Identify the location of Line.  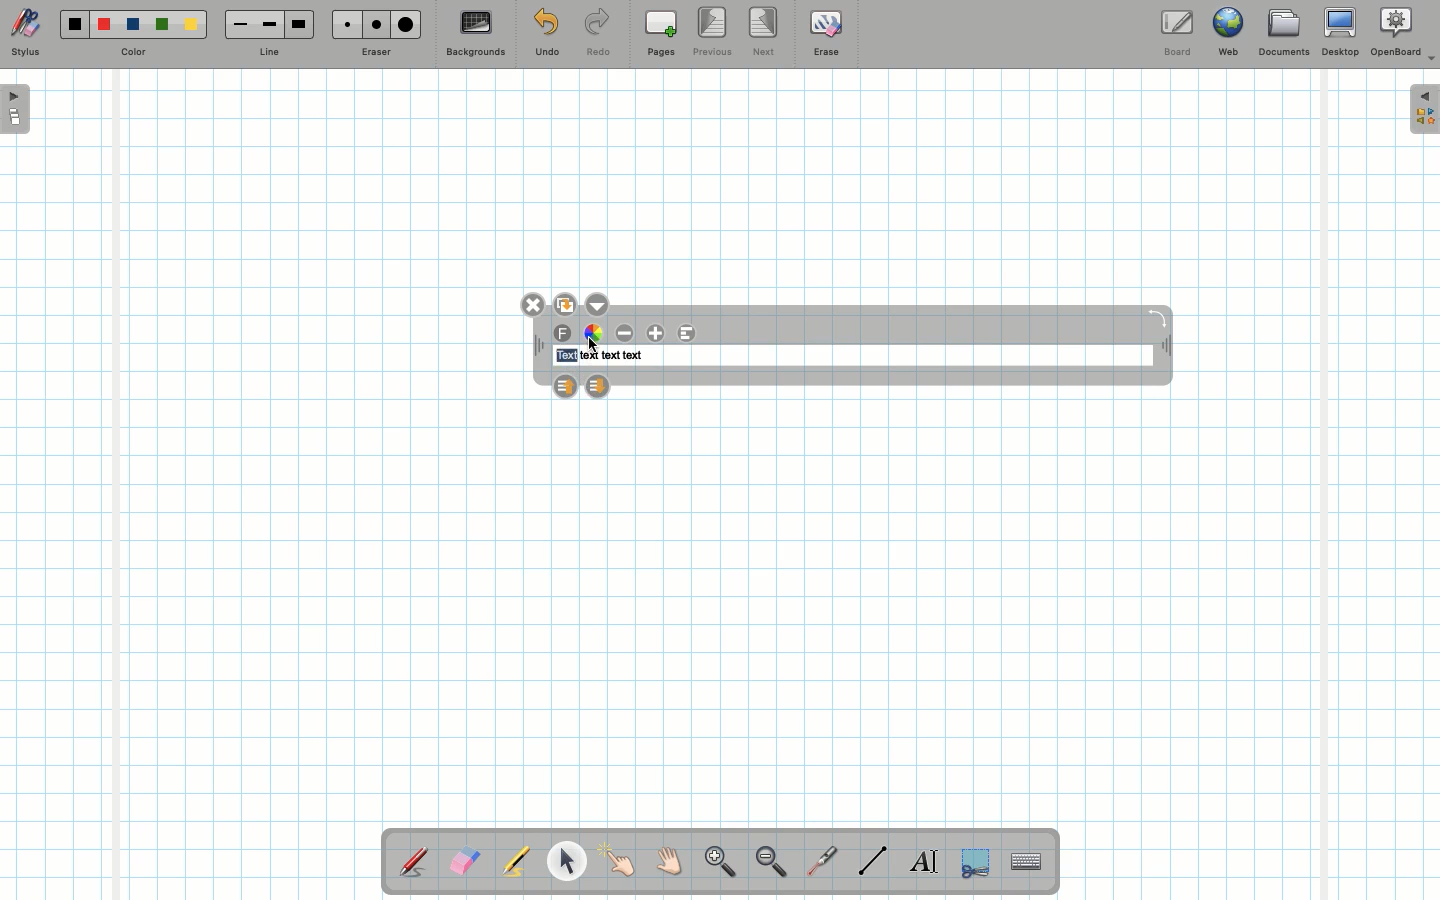
(269, 53).